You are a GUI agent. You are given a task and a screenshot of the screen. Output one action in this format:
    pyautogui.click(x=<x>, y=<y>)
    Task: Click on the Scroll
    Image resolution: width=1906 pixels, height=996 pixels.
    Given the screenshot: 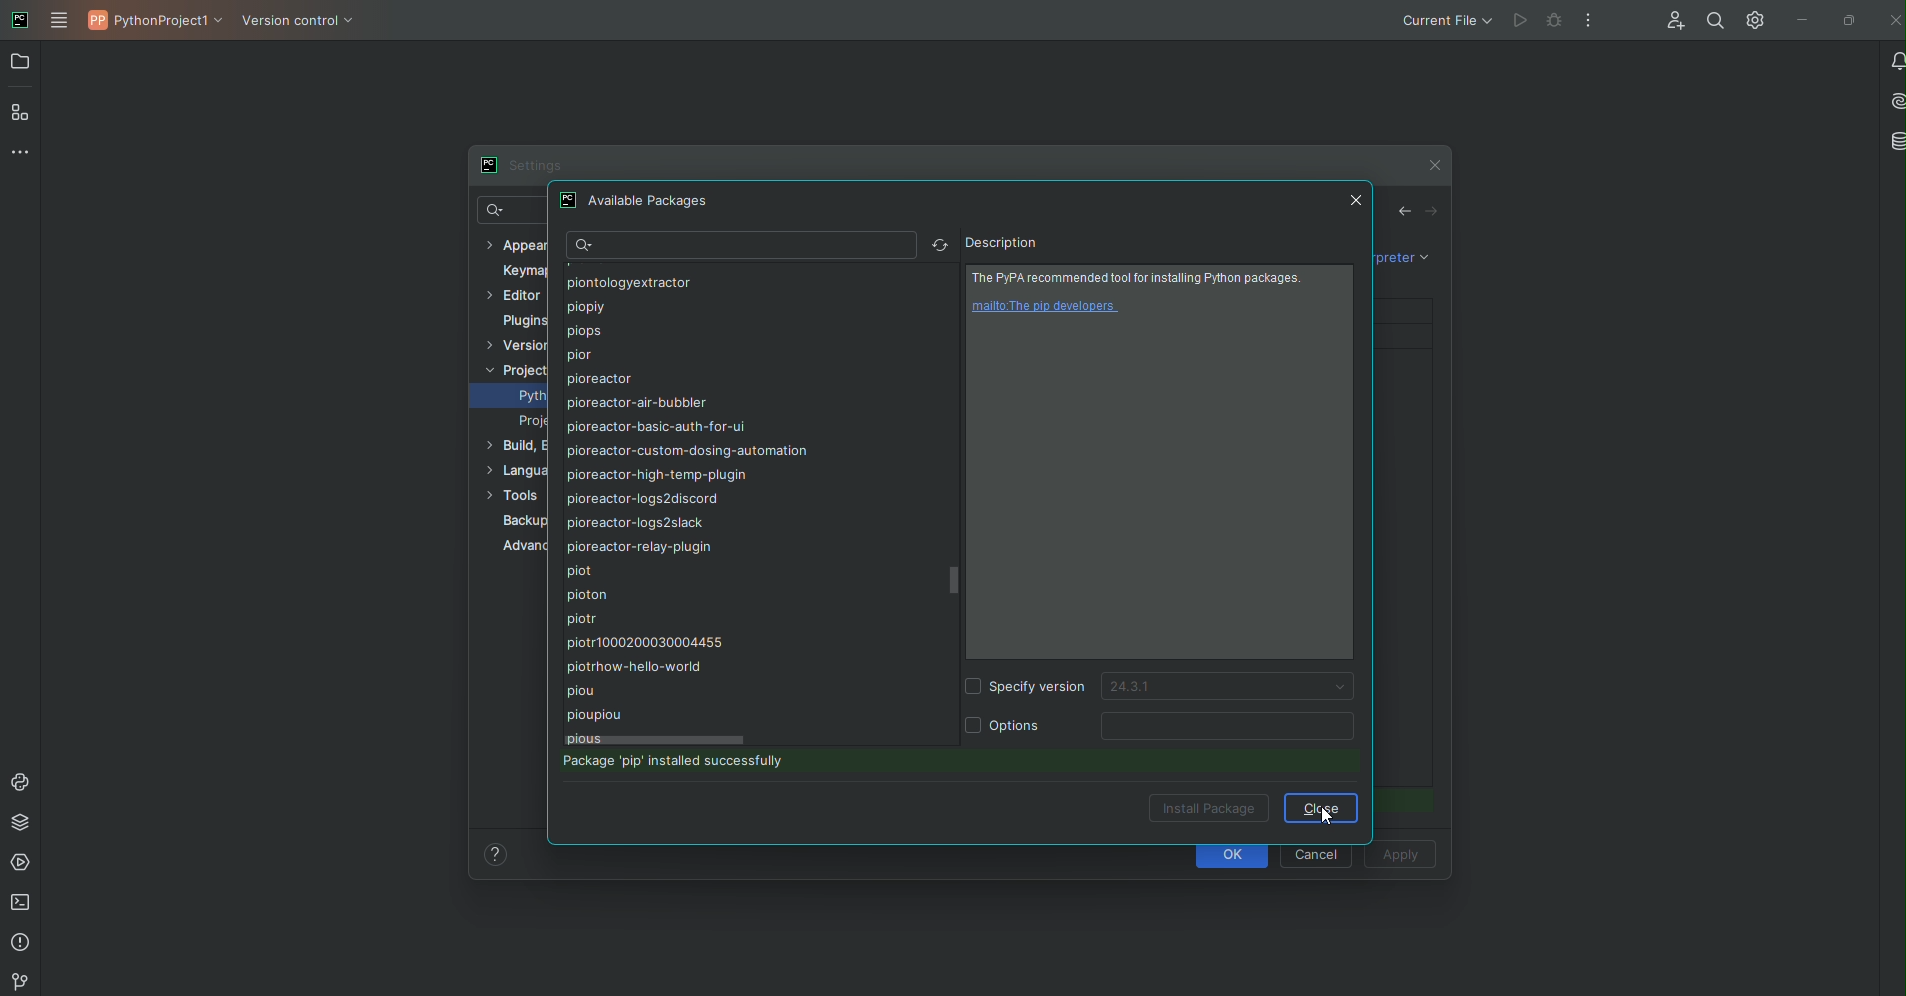 What is the action you would take?
    pyautogui.click(x=955, y=582)
    